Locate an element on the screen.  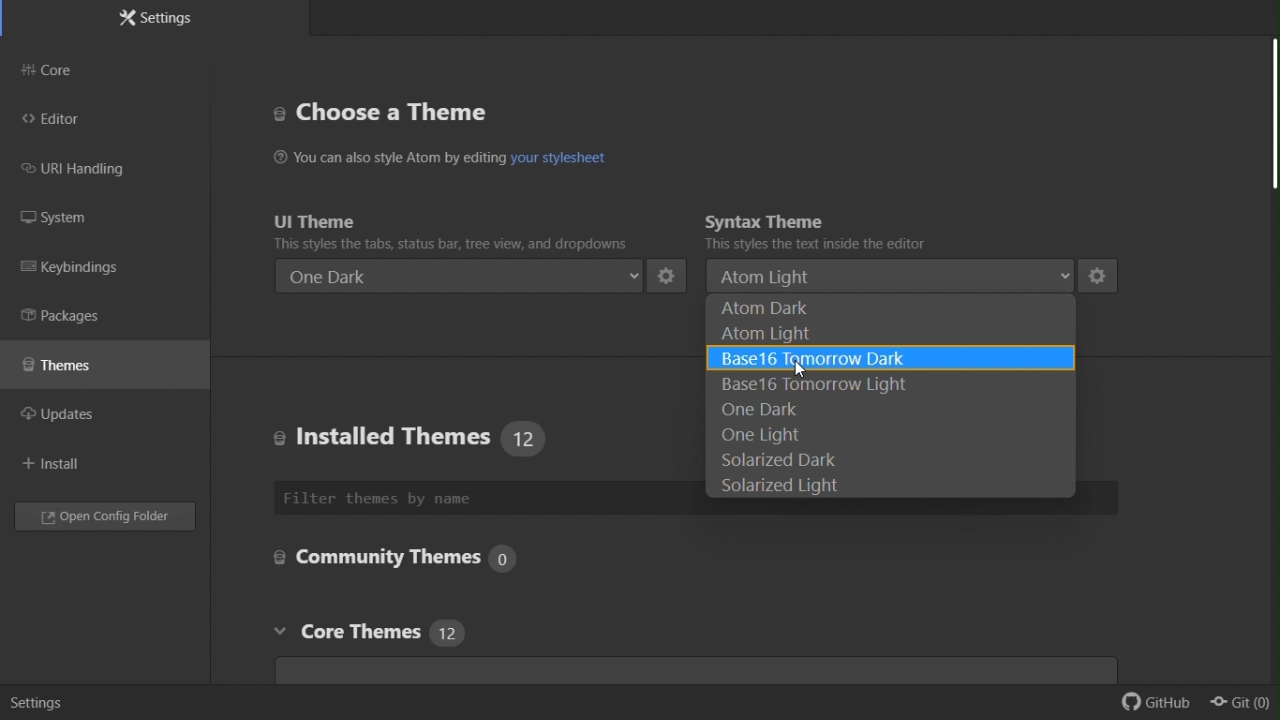
updates is located at coordinates (72, 417).